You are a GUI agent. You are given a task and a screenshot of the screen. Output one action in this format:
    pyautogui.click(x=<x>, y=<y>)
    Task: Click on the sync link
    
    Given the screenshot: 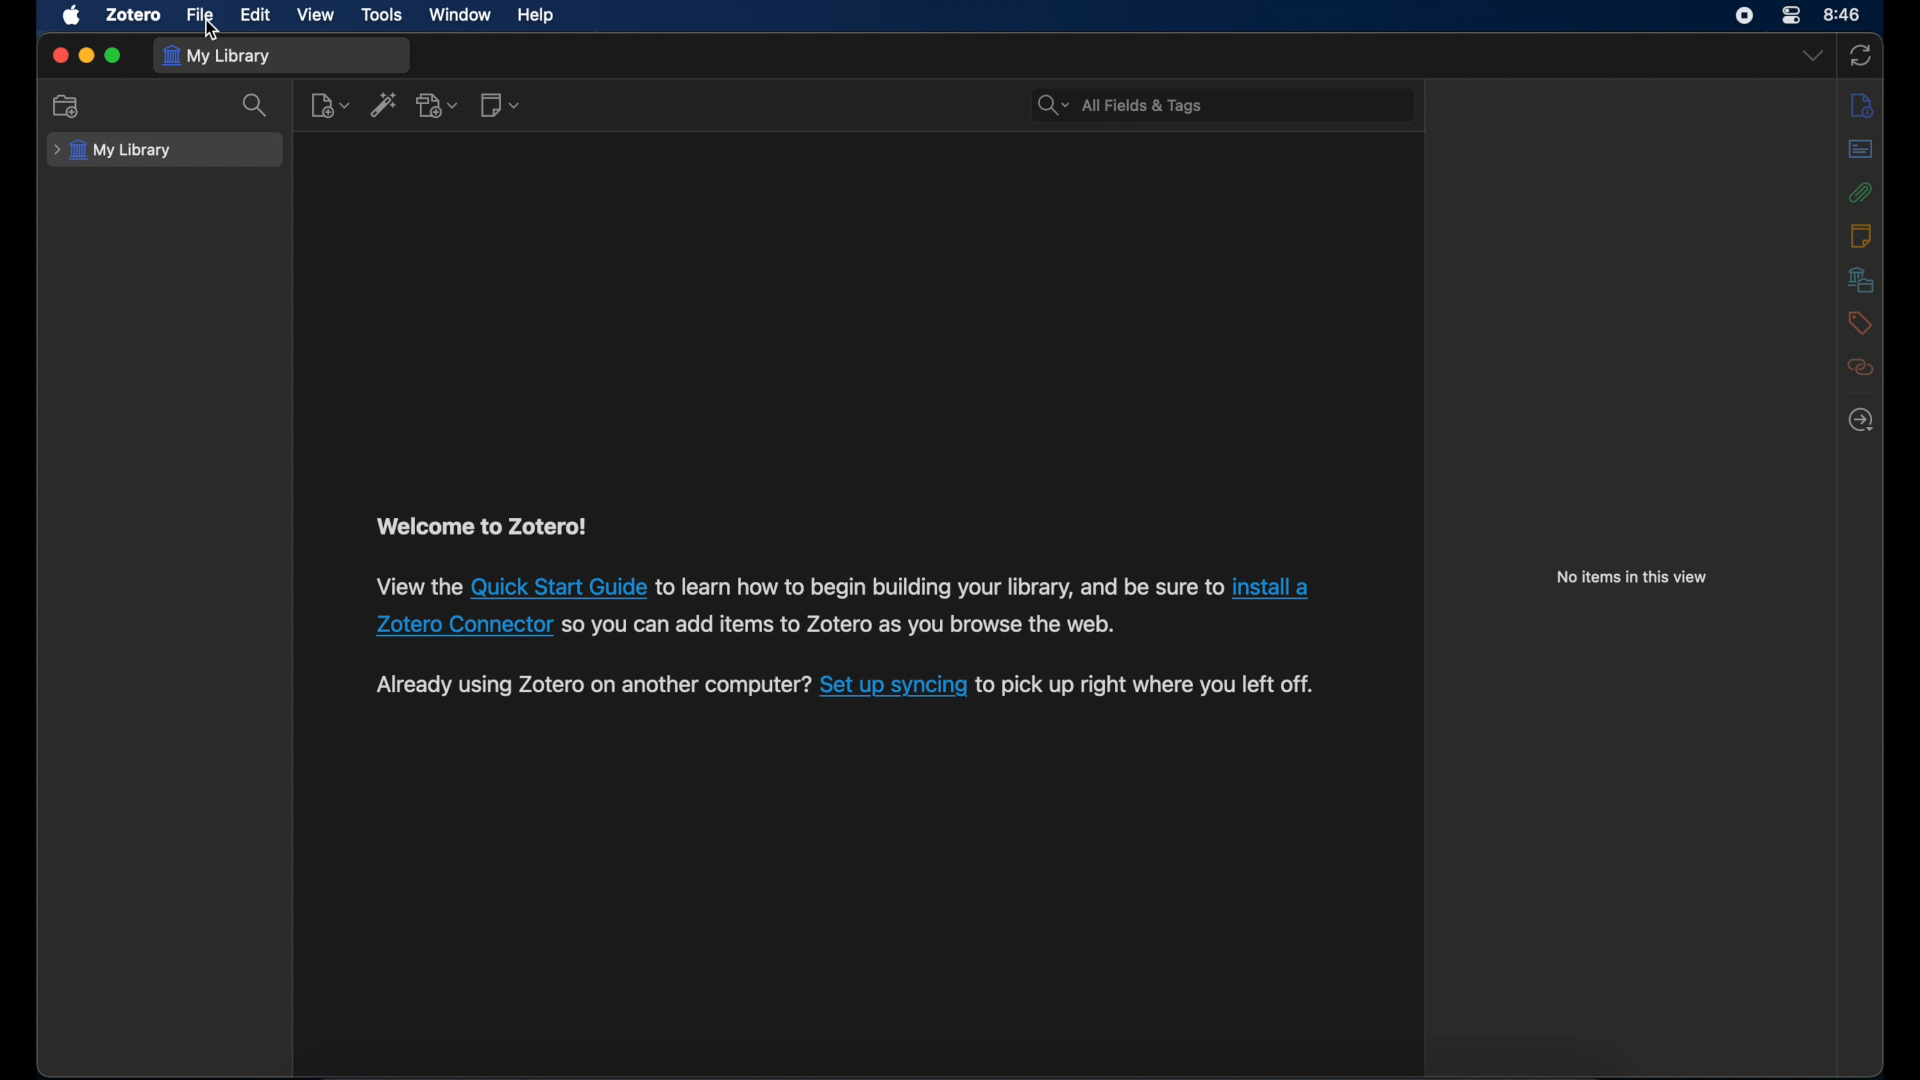 What is the action you would take?
    pyautogui.click(x=893, y=687)
    